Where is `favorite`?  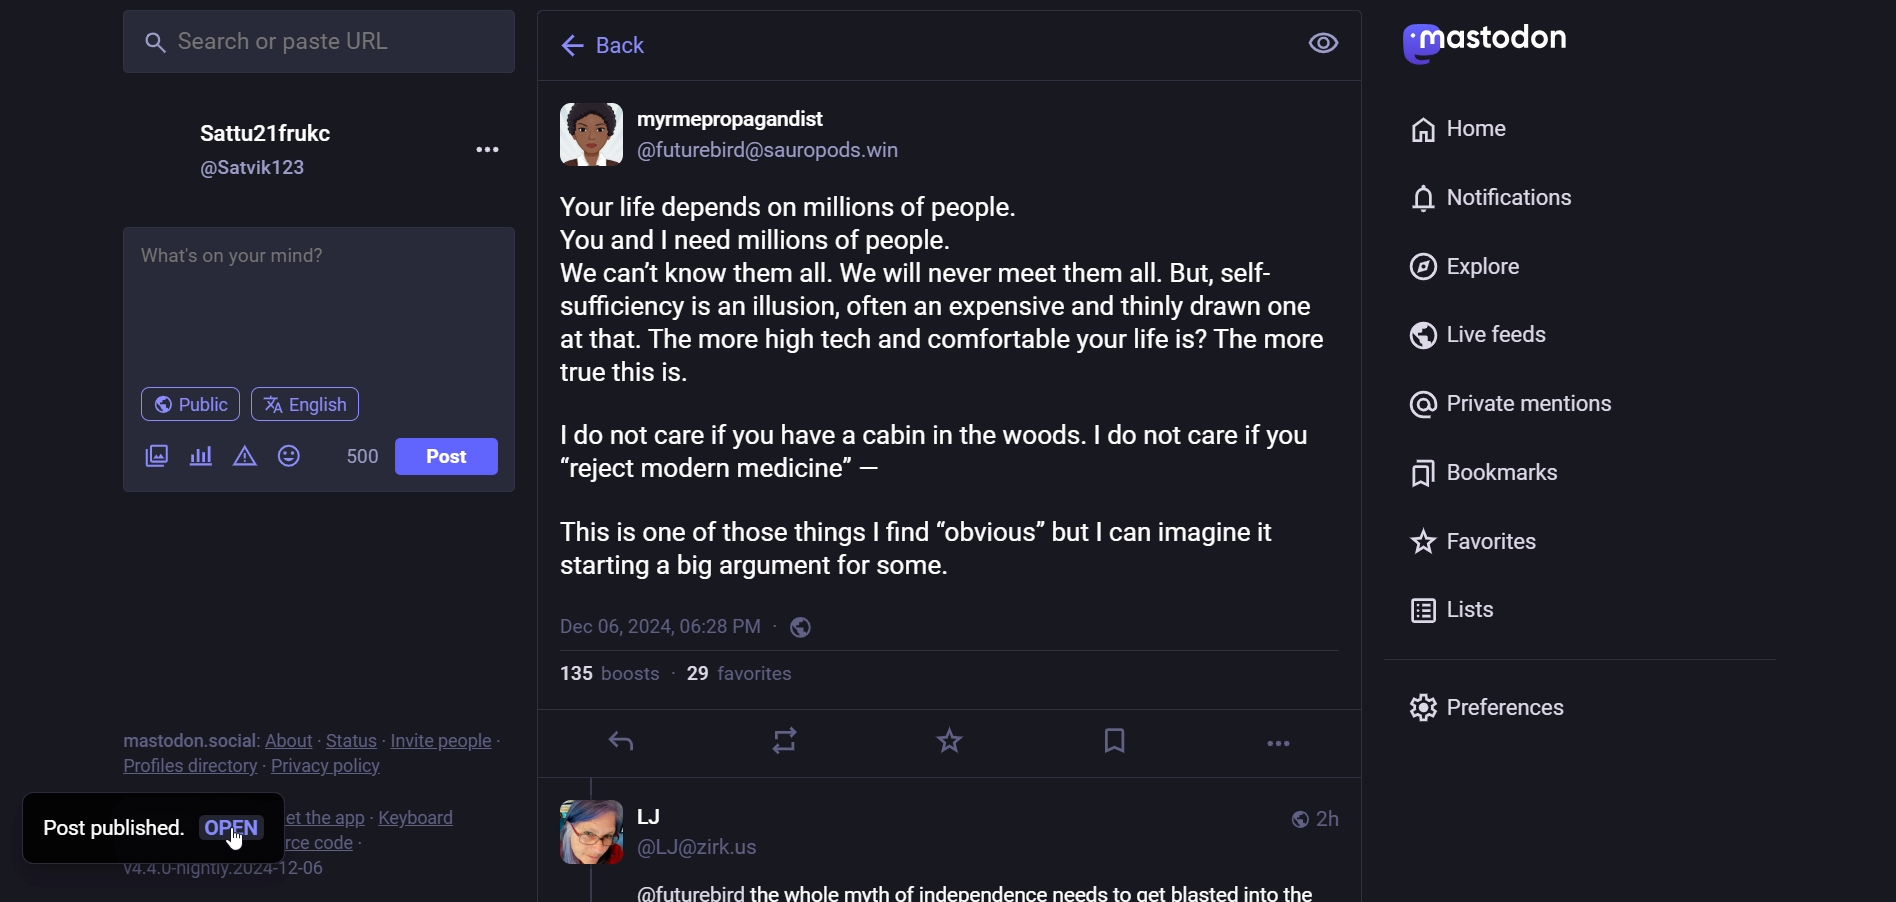 favorite is located at coordinates (1477, 544).